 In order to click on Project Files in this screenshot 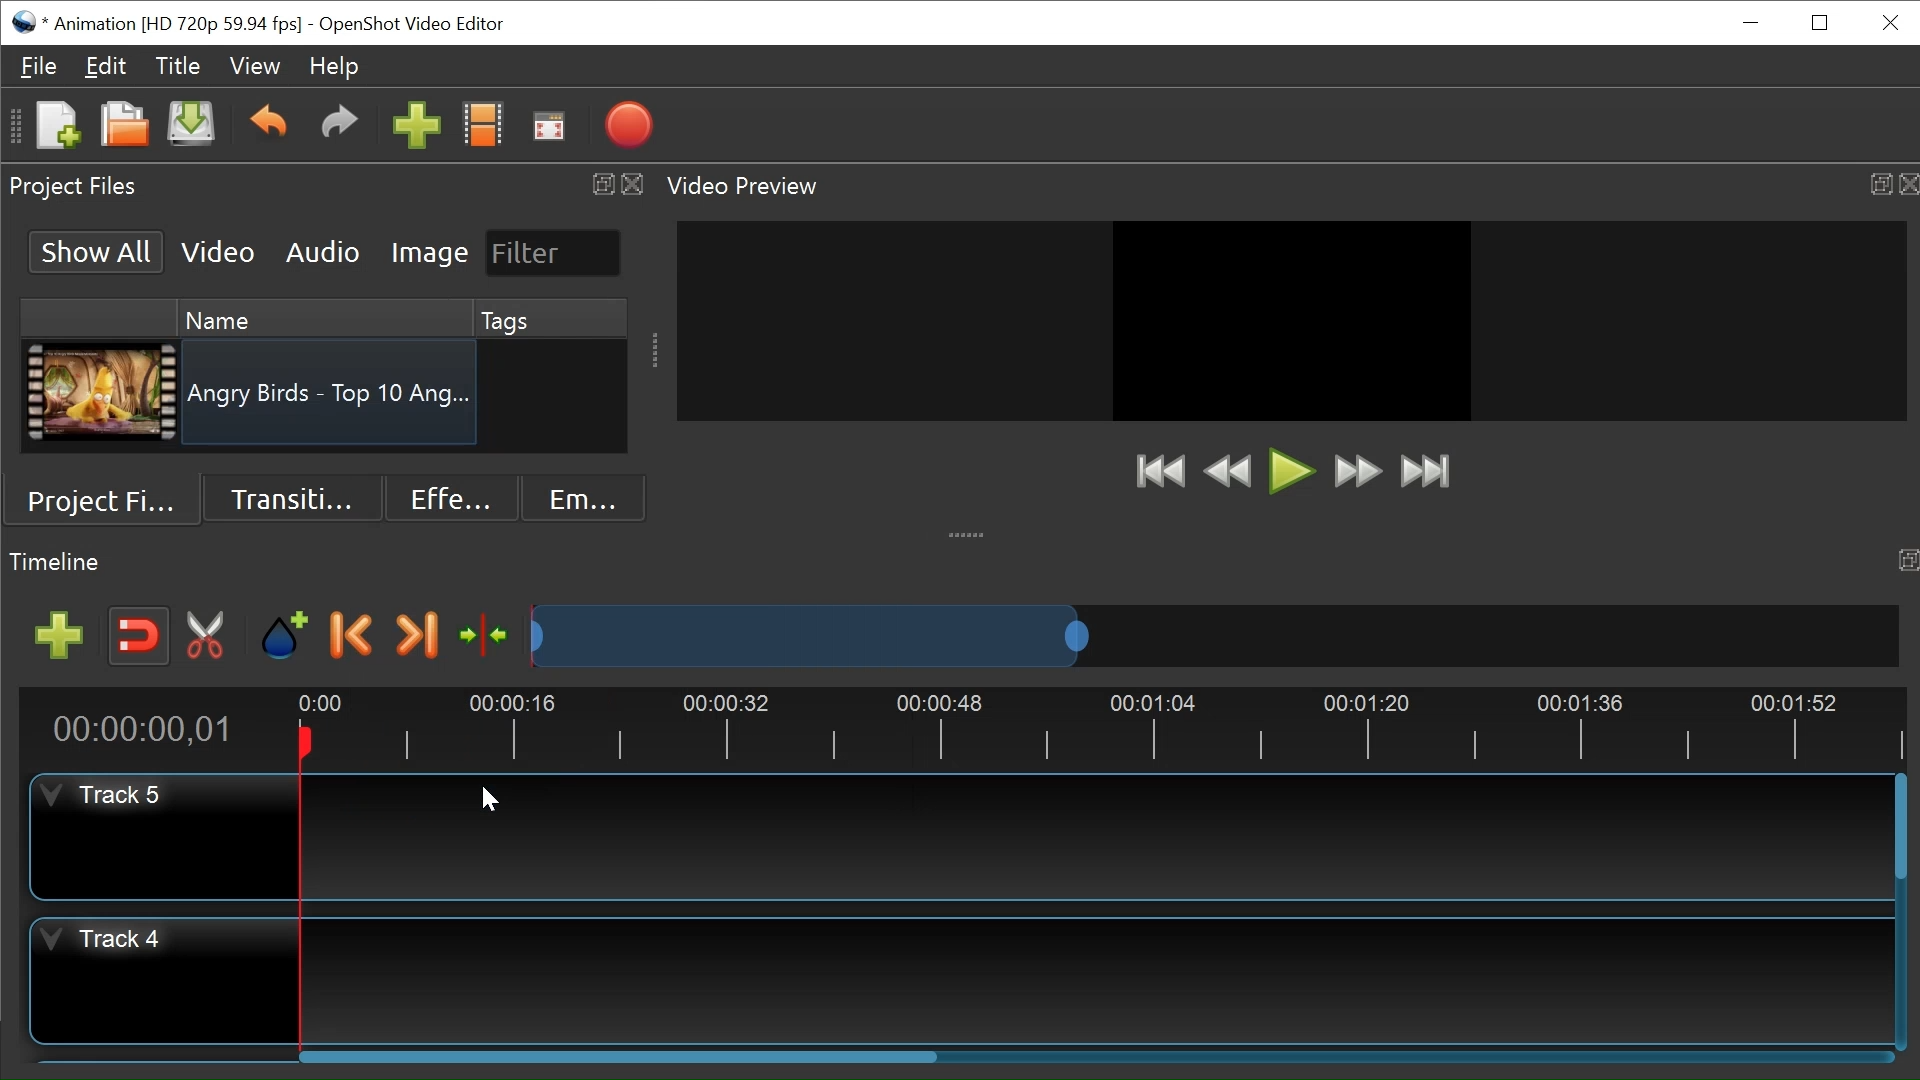, I will do `click(104, 500)`.